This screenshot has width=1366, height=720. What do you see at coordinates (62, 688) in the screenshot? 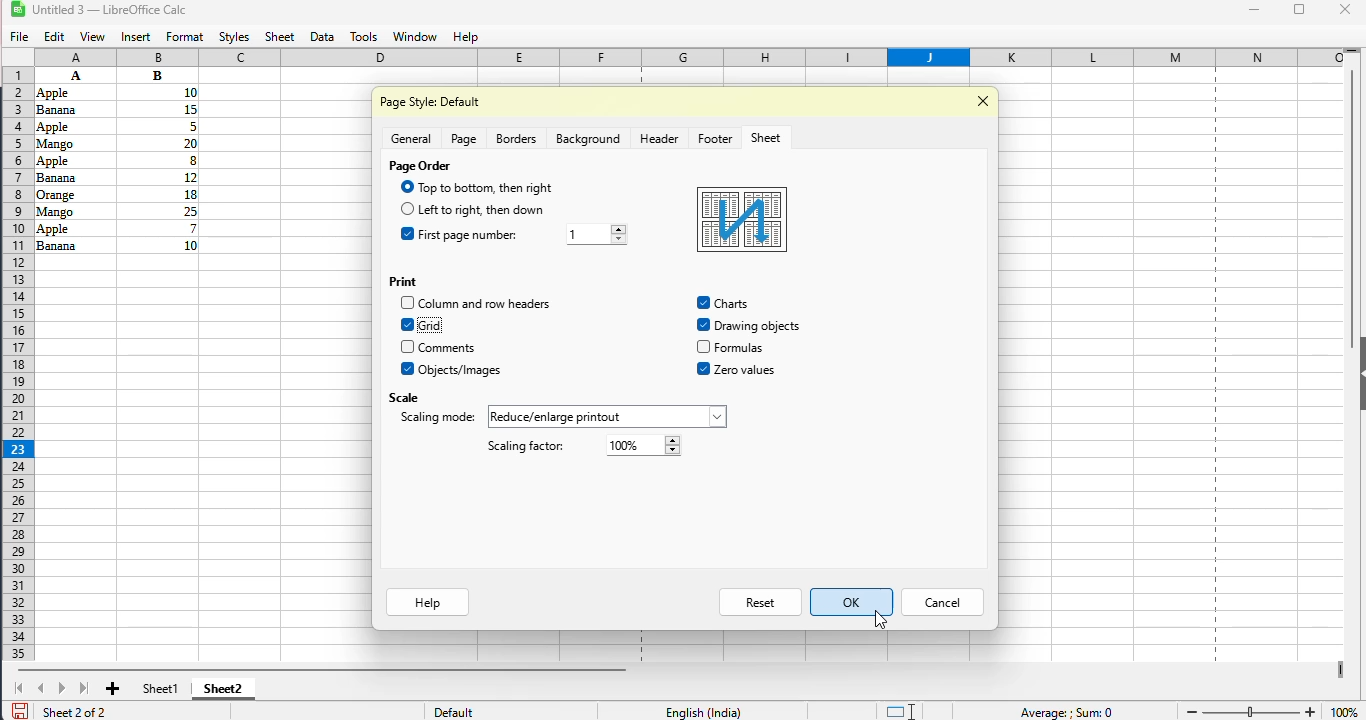
I see `scroll to next sheet` at bounding box center [62, 688].